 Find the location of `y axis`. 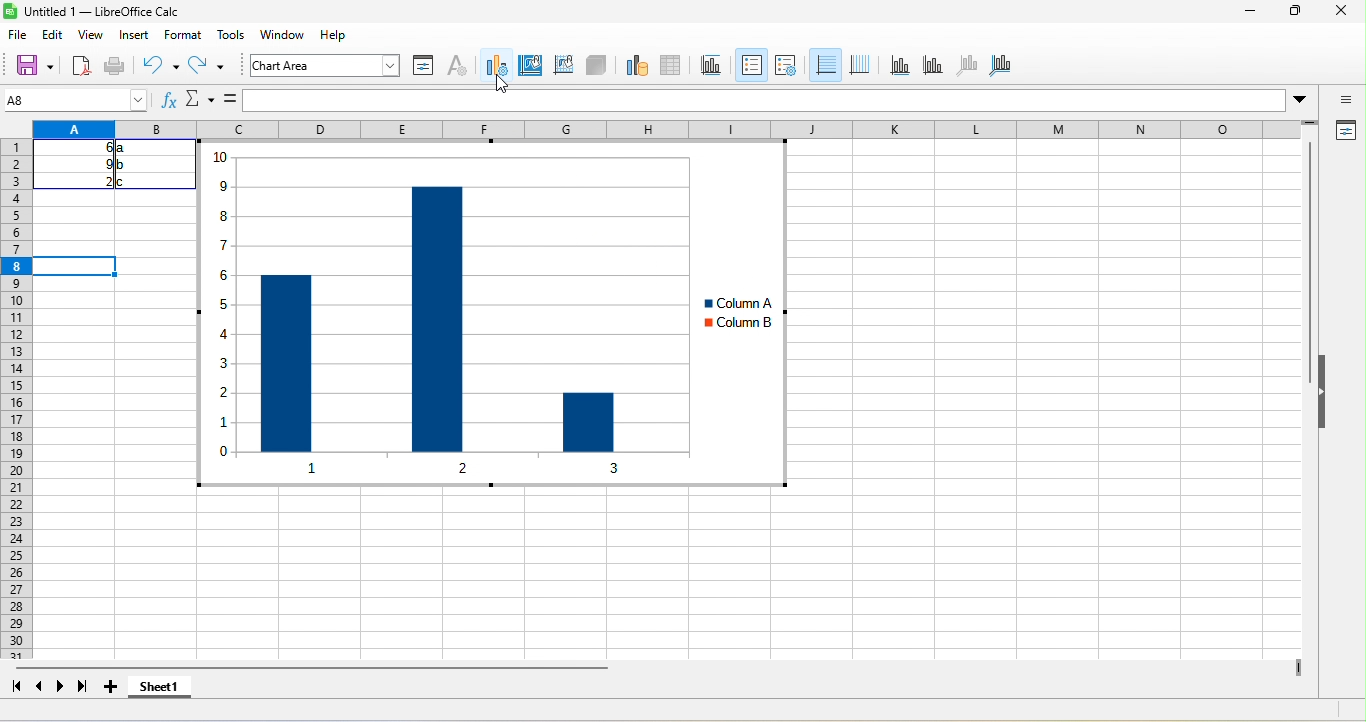

y axis is located at coordinates (931, 67).